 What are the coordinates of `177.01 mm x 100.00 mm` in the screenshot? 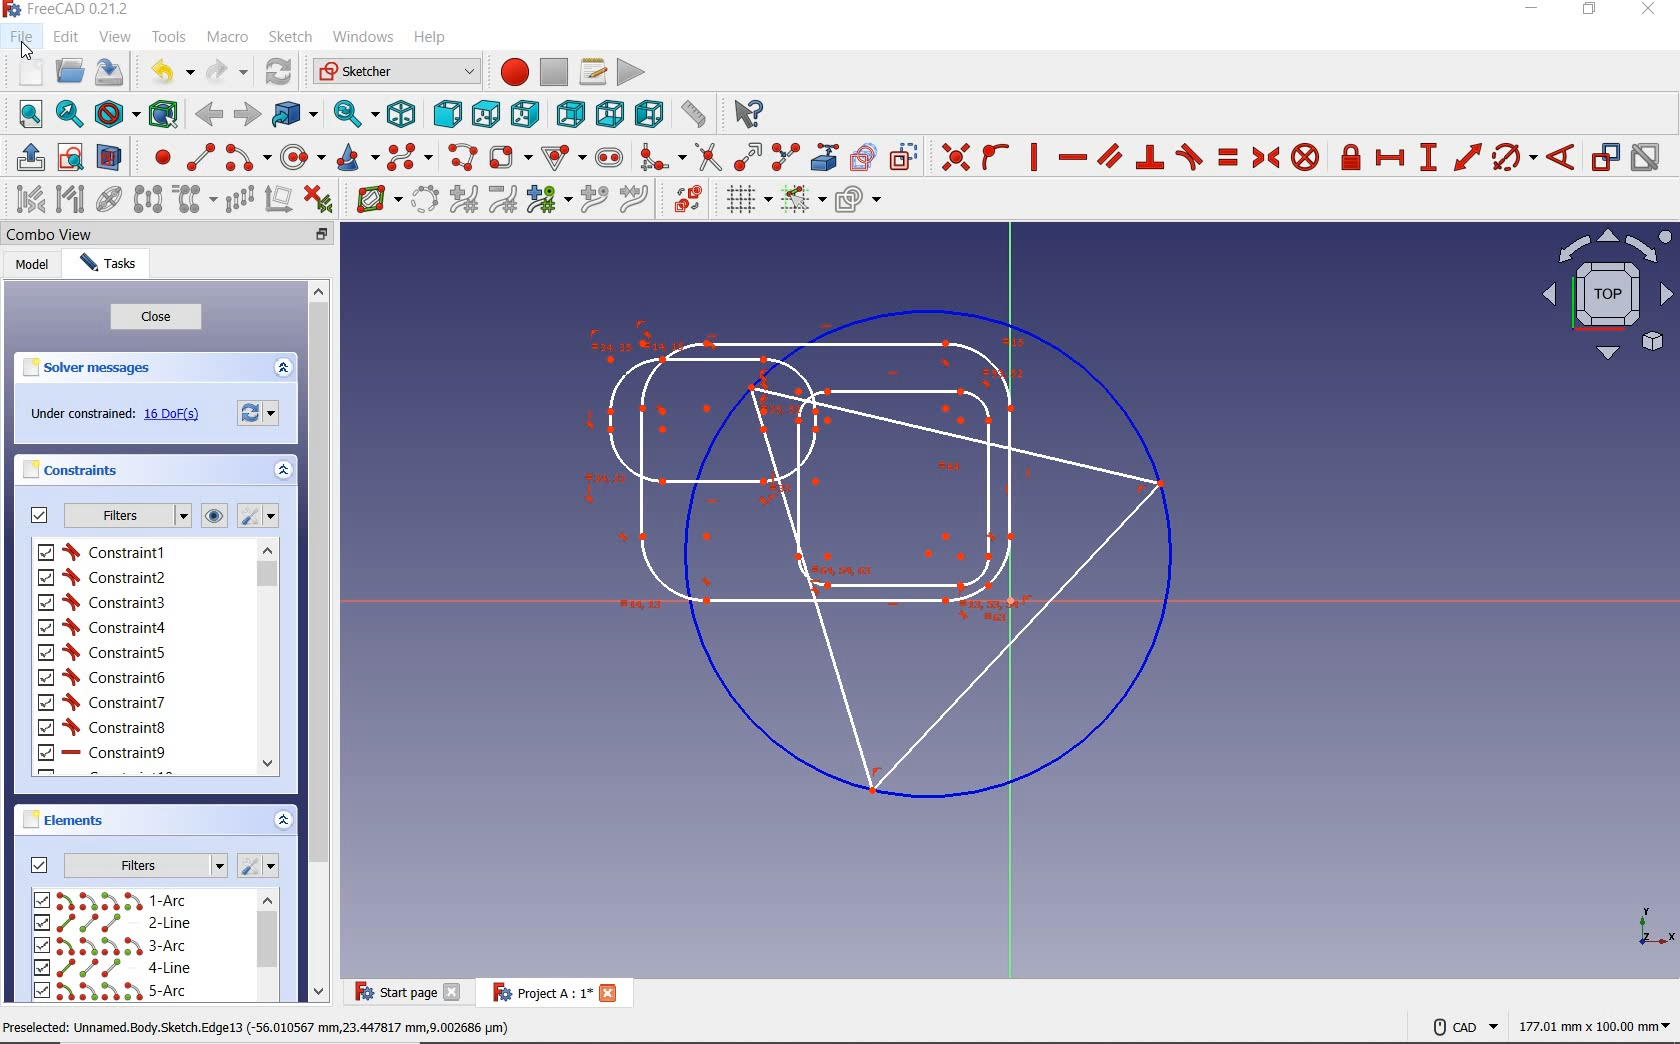 It's located at (1593, 1028).